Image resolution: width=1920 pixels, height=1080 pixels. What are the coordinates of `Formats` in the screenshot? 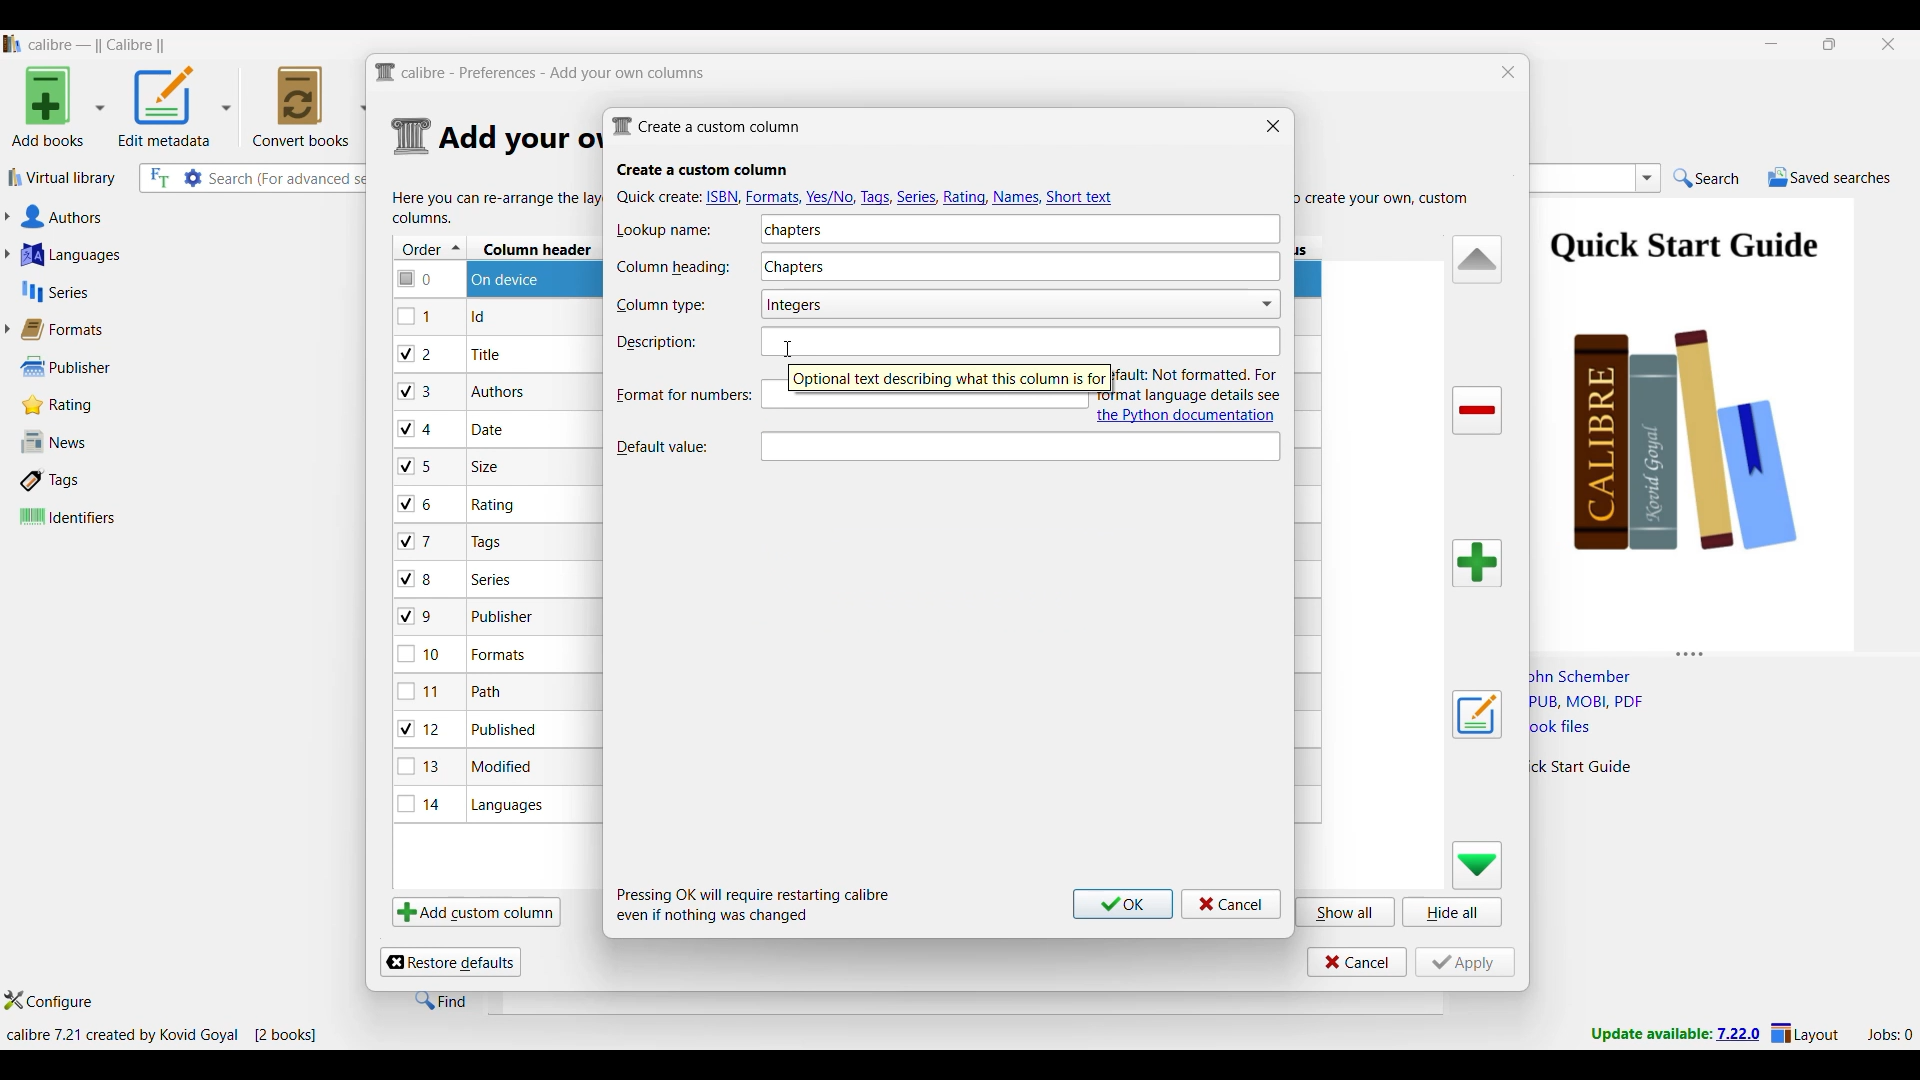 It's located at (71, 329).